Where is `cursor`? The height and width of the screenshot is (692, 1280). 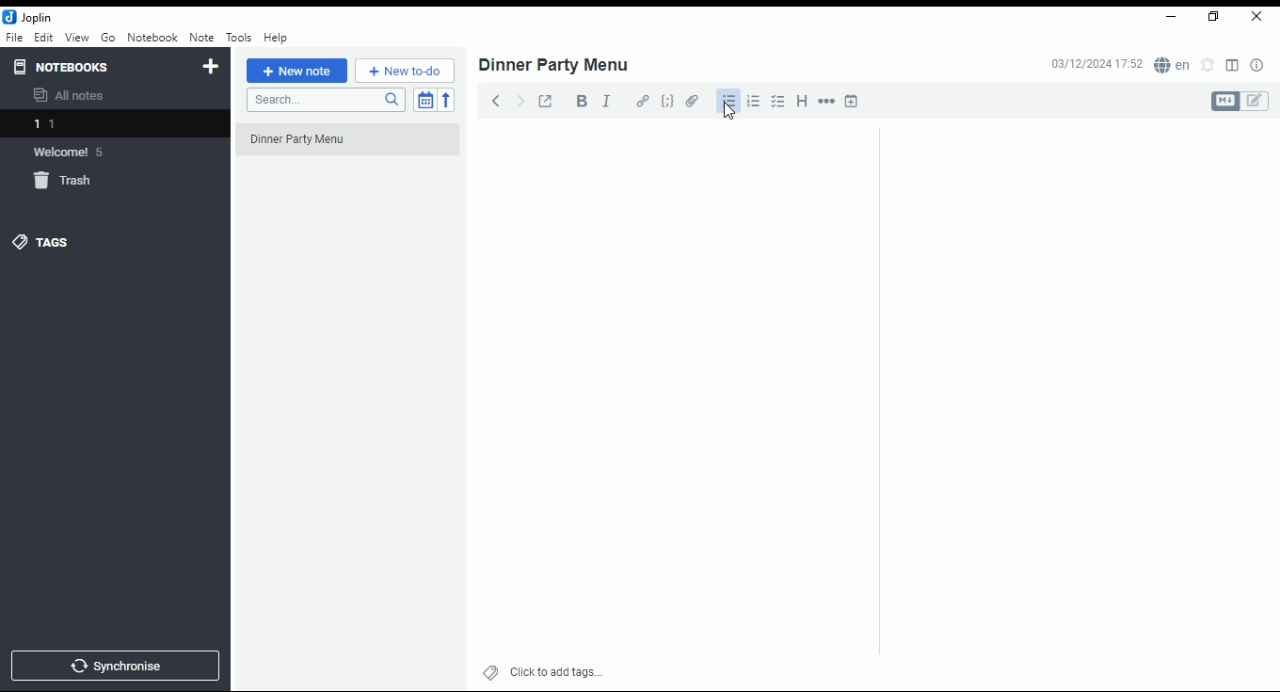
cursor is located at coordinates (729, 114).